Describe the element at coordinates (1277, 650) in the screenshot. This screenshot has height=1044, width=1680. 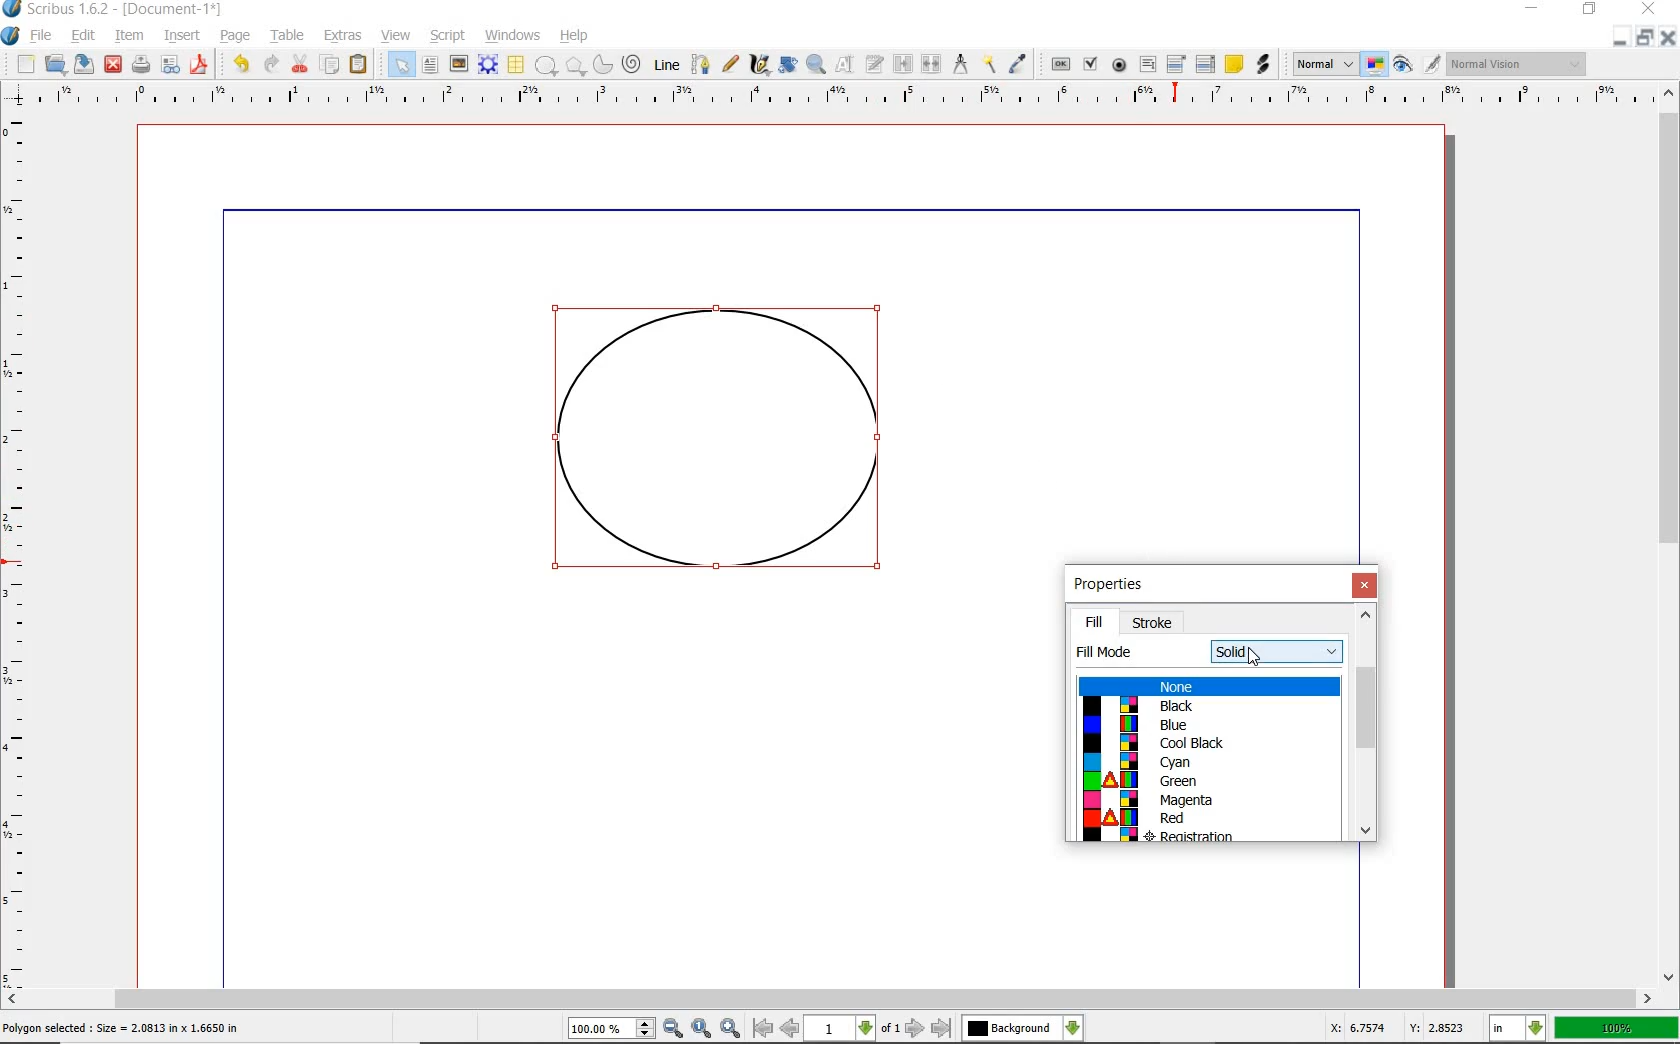
I see `fill mode` at that location.